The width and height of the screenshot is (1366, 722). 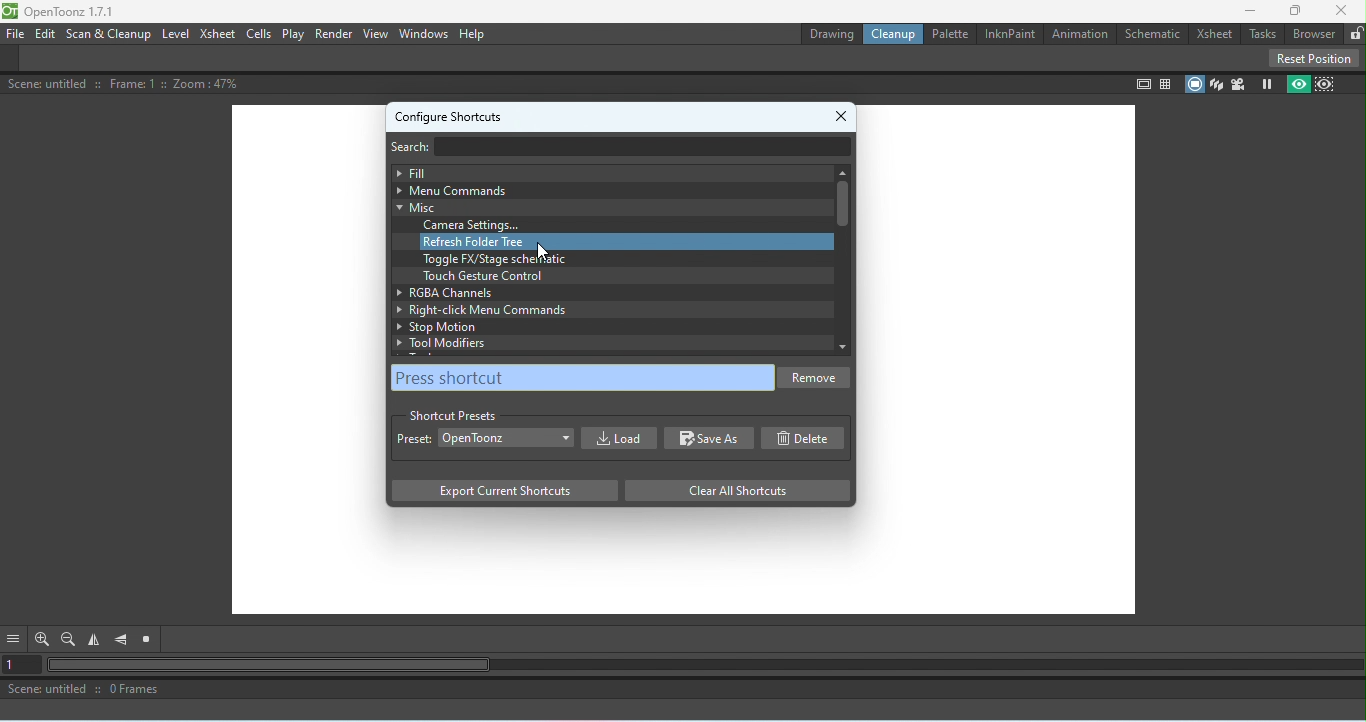 What do you see at coordinates (44, 34) in the screenshot?
I see `Edit` at bounding box center [44, 34].